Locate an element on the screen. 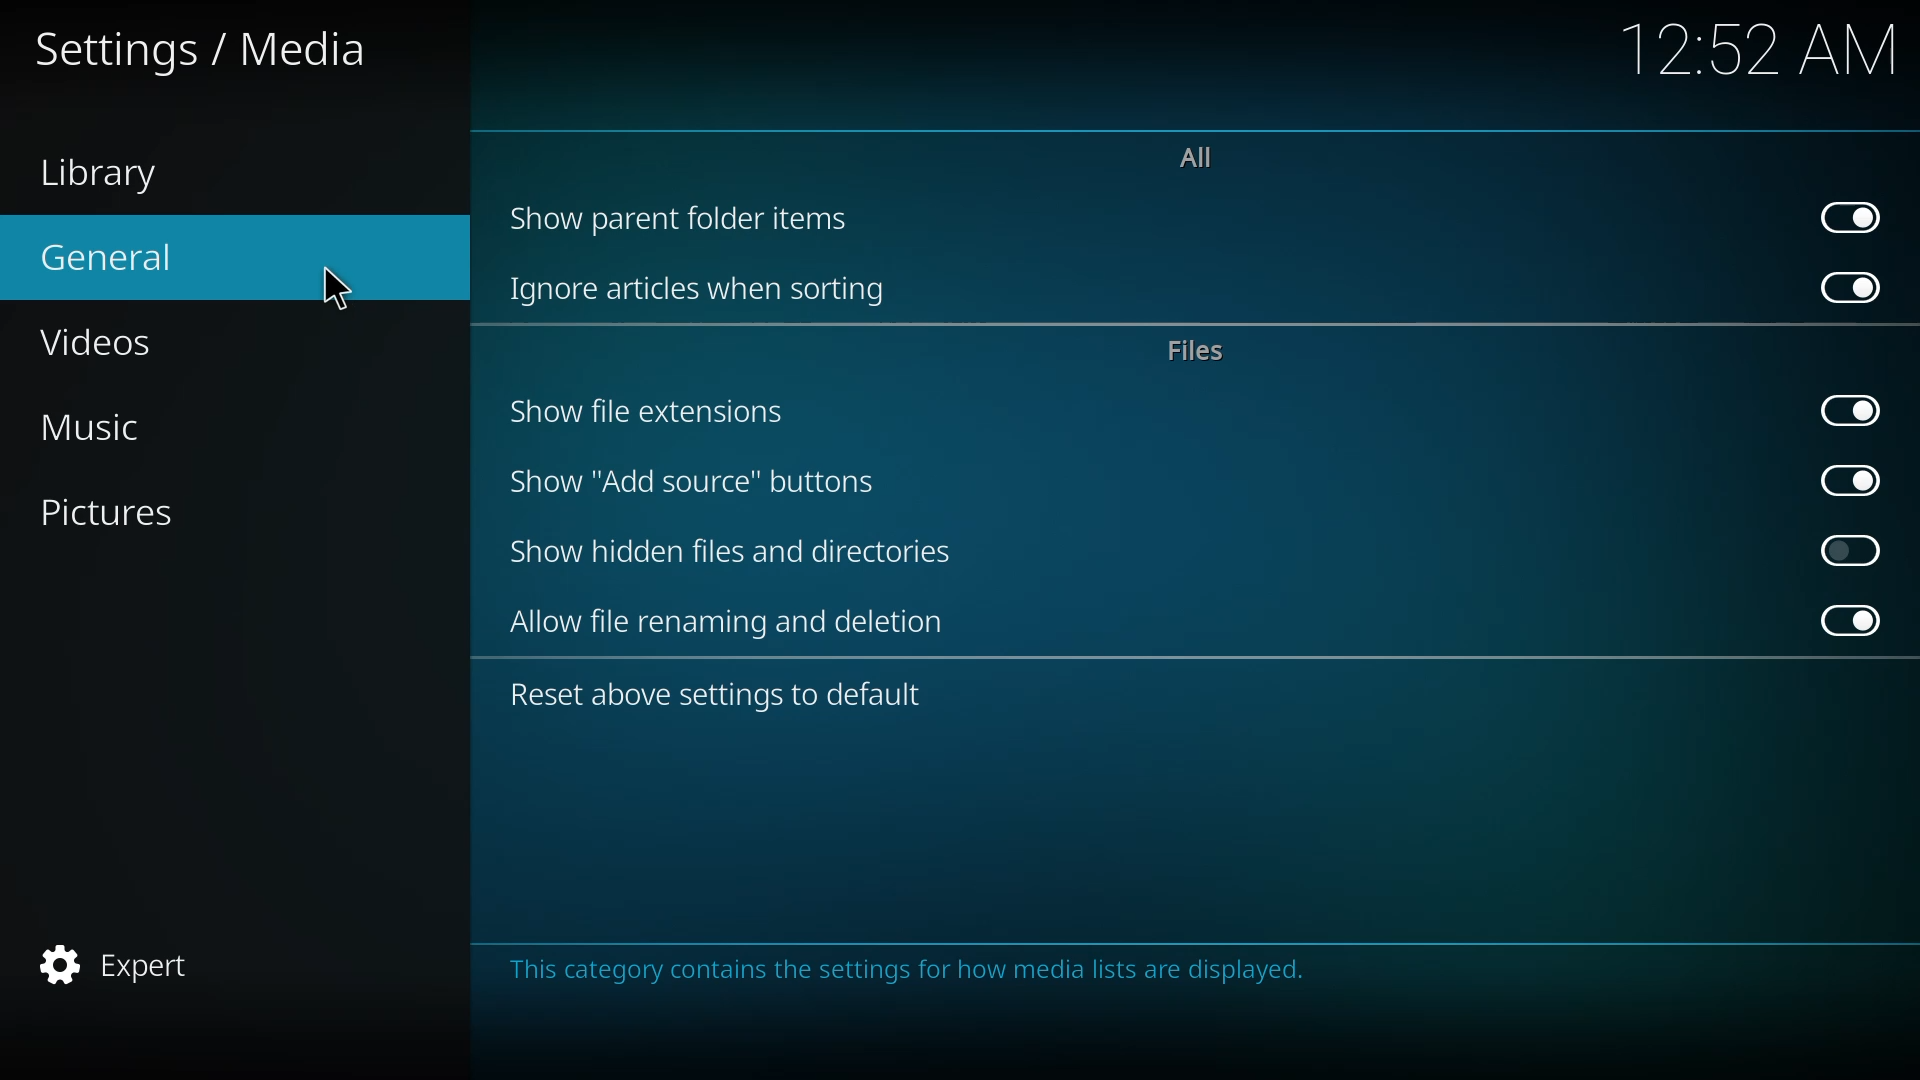  click to enable is located at coordinates (1852, 551).